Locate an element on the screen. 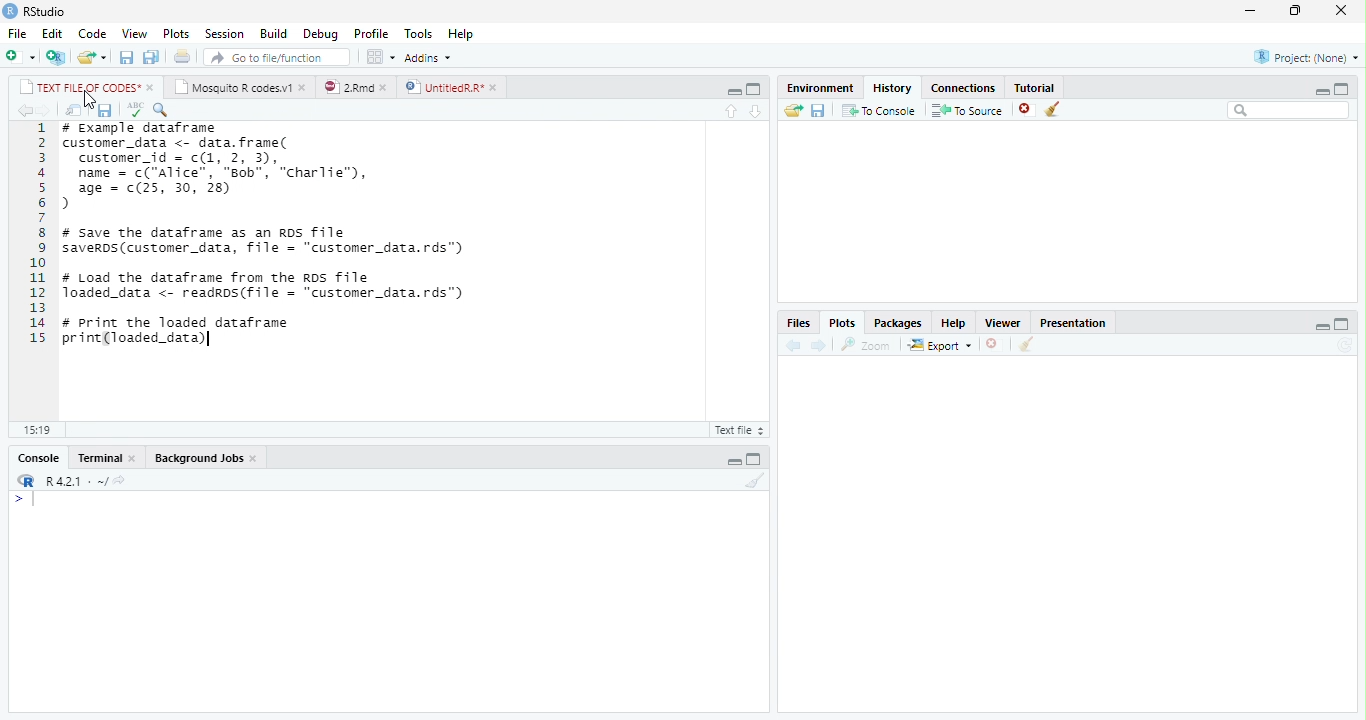  save is located at coordinates (819, 111).